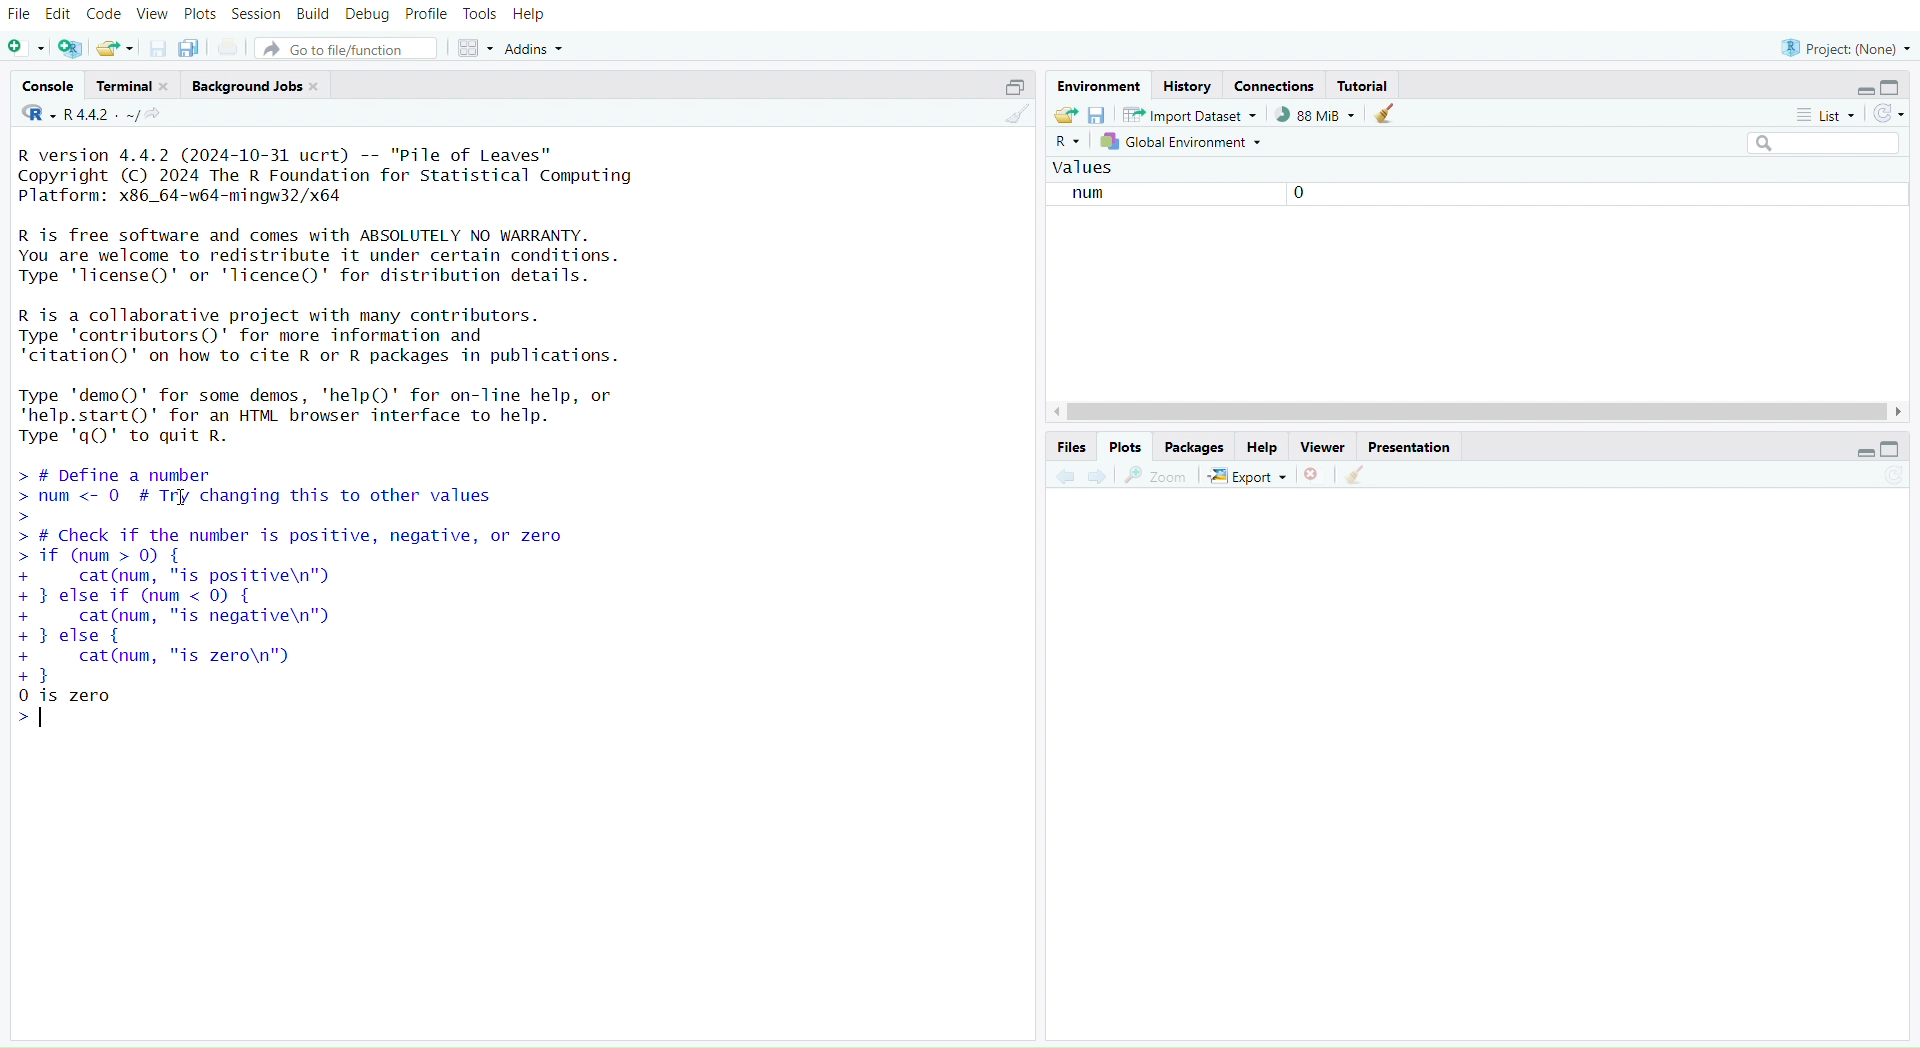  I want to click on environment, so click(1102, 87).